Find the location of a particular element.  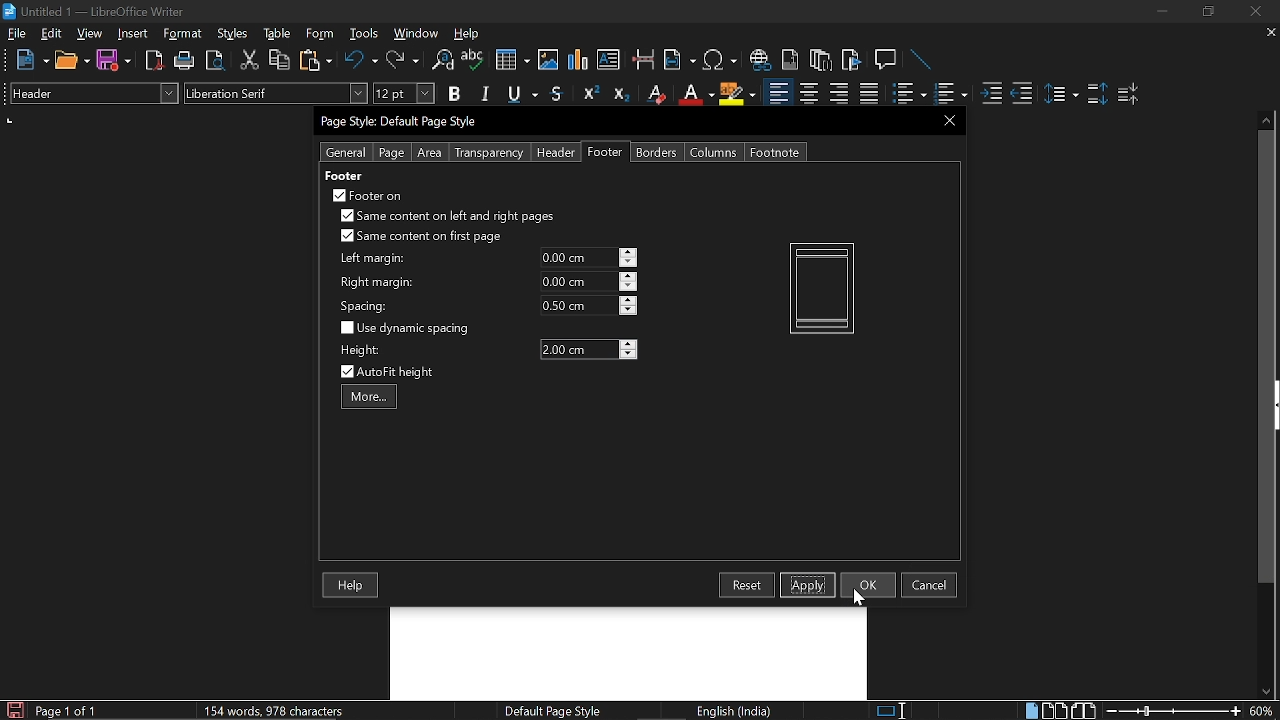

Increase height hey Cortana is located at coordinates (628, 343).